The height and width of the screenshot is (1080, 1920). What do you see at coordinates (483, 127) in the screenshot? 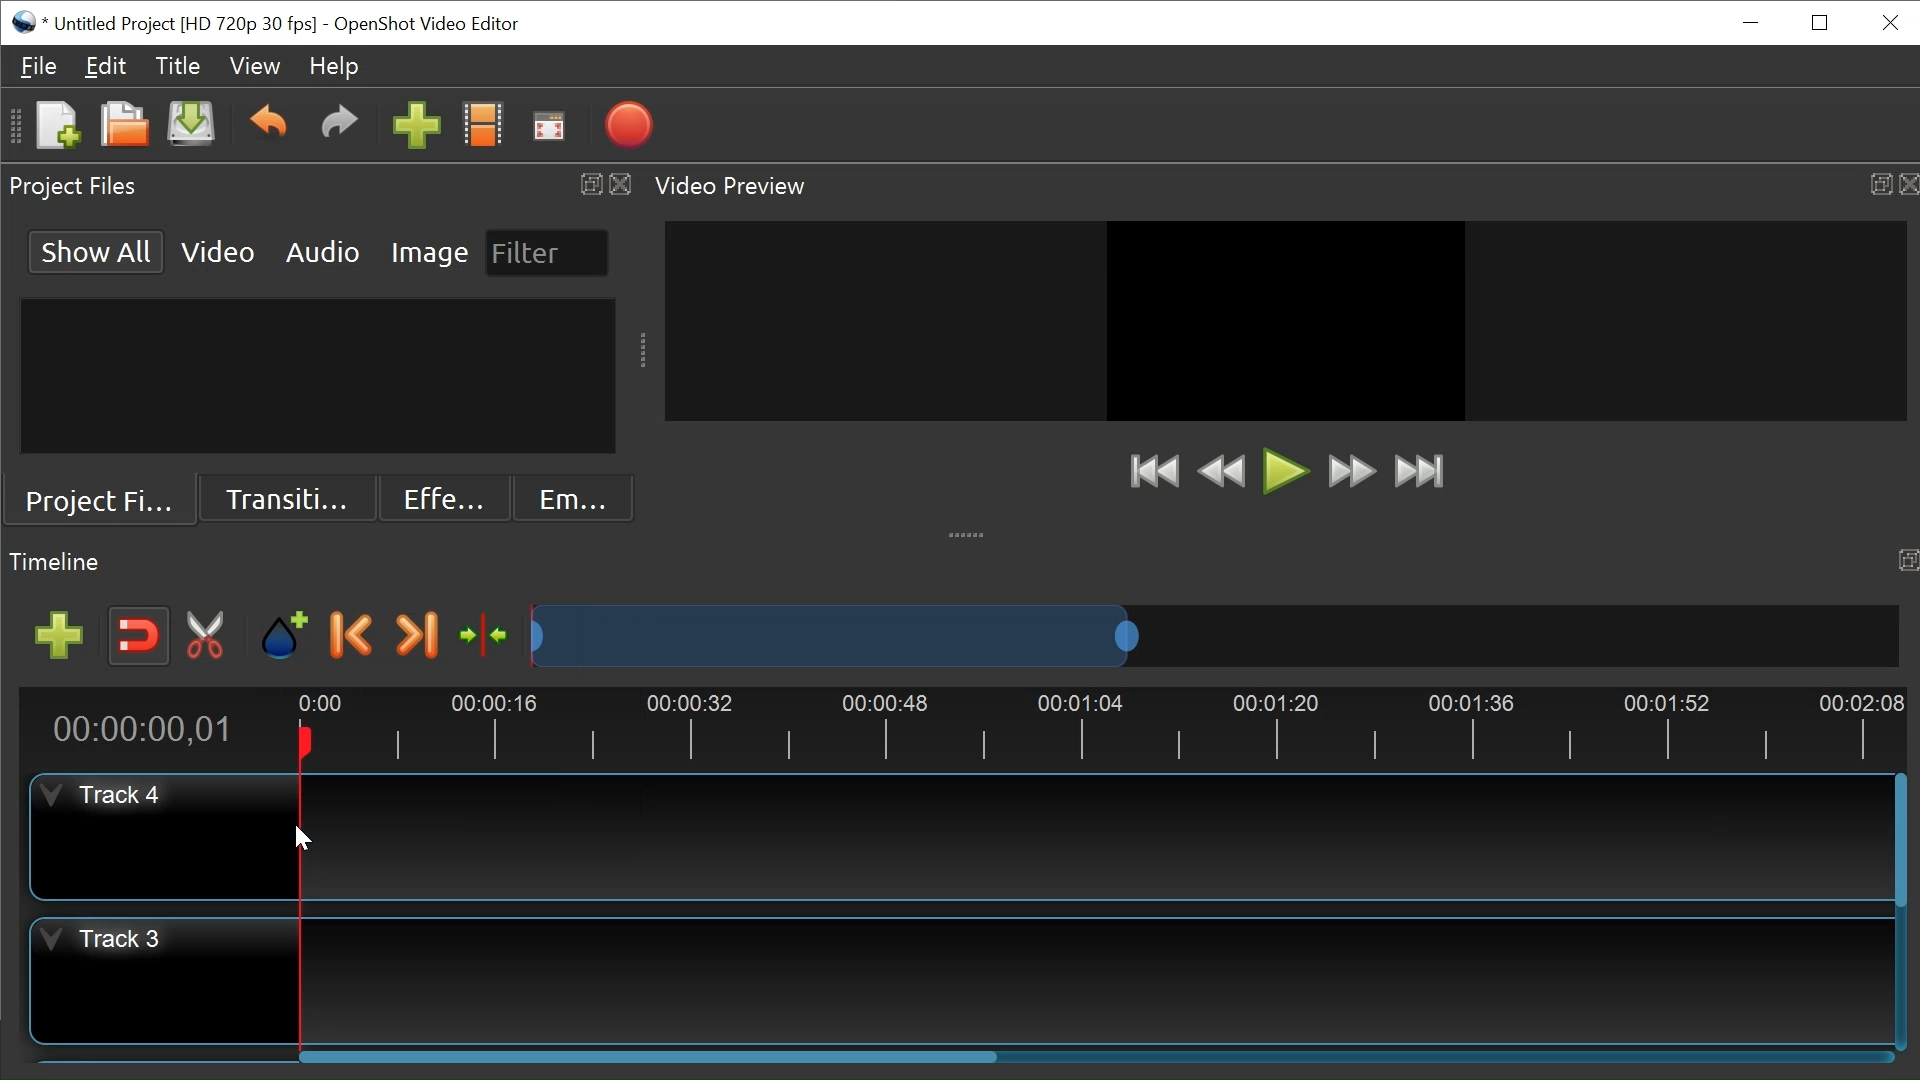
I see `Choose Profile` at bounding box center [483, 127].